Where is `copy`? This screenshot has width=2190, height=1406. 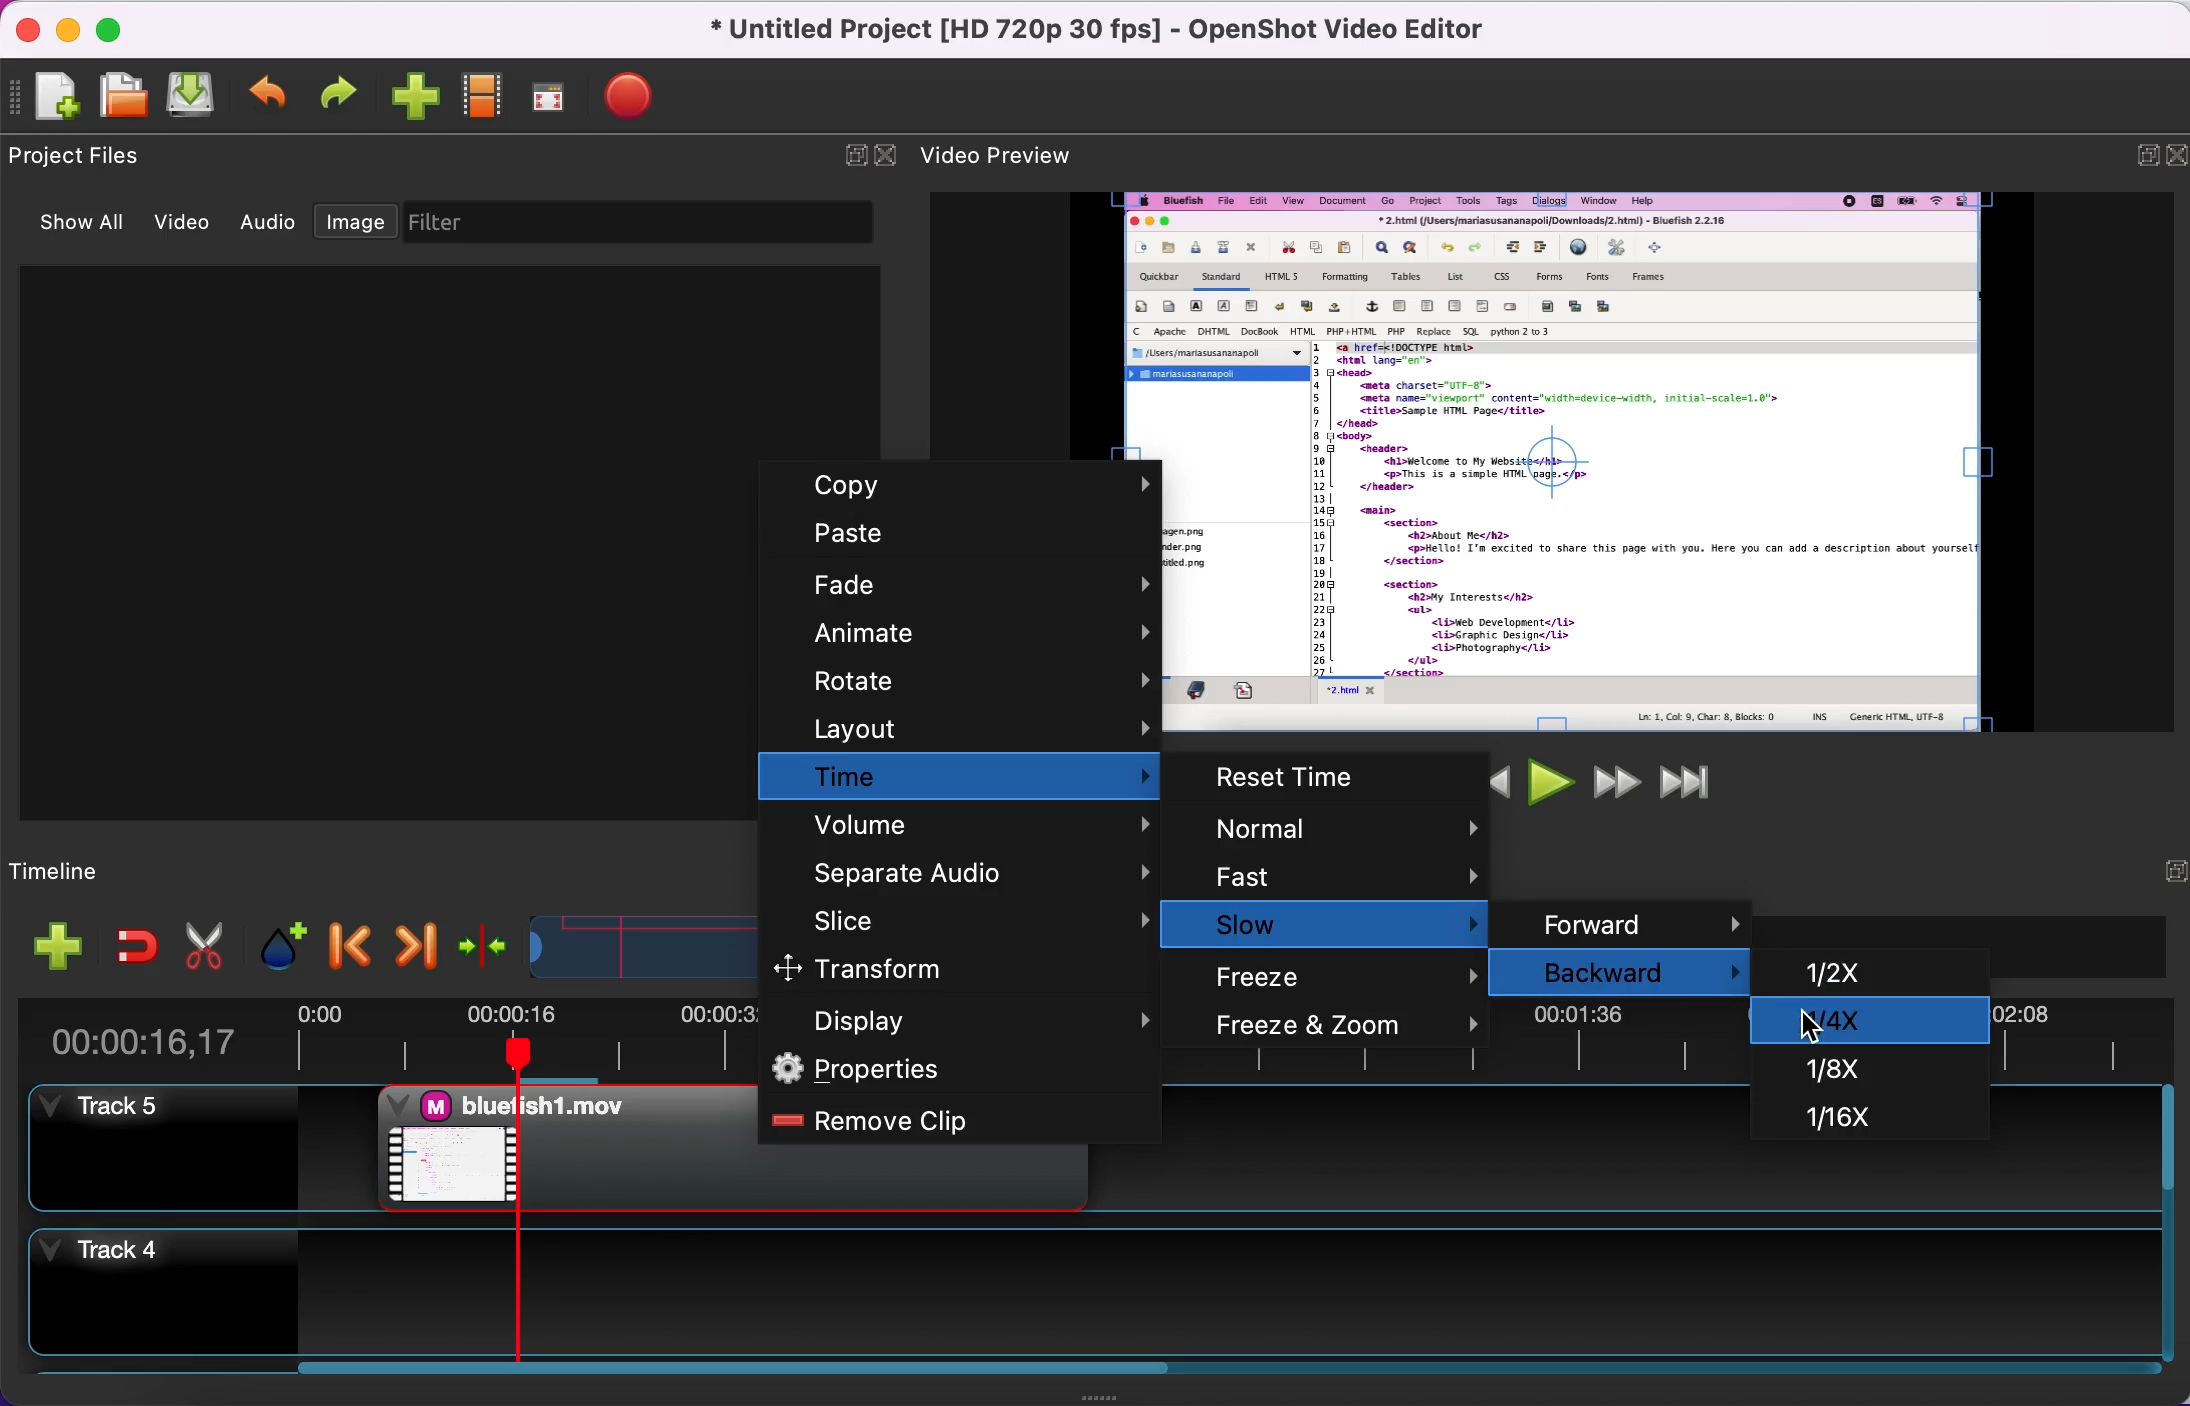 copy is located at coordinates (972, 488).